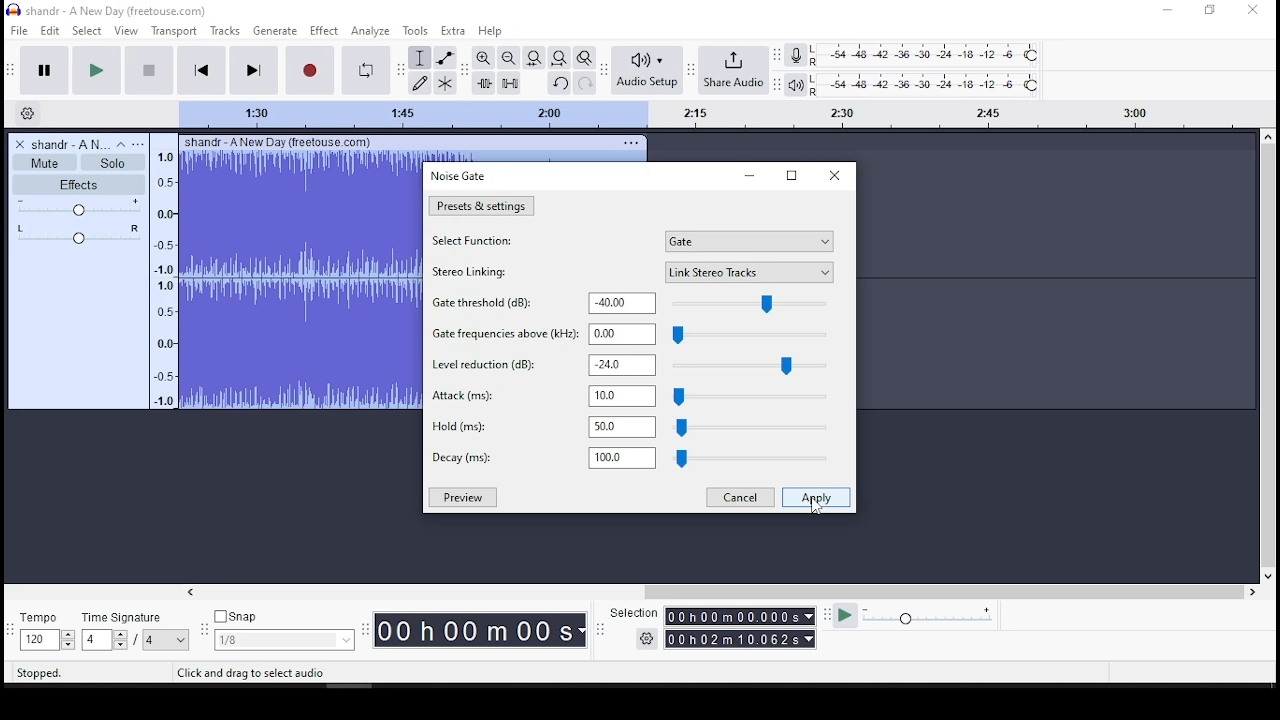 The width and height of the screenshot is (1280, 720). What do you see at coordinates (324, 30) in the screenshot?
I see `effect` at bounding box center [324, 30].